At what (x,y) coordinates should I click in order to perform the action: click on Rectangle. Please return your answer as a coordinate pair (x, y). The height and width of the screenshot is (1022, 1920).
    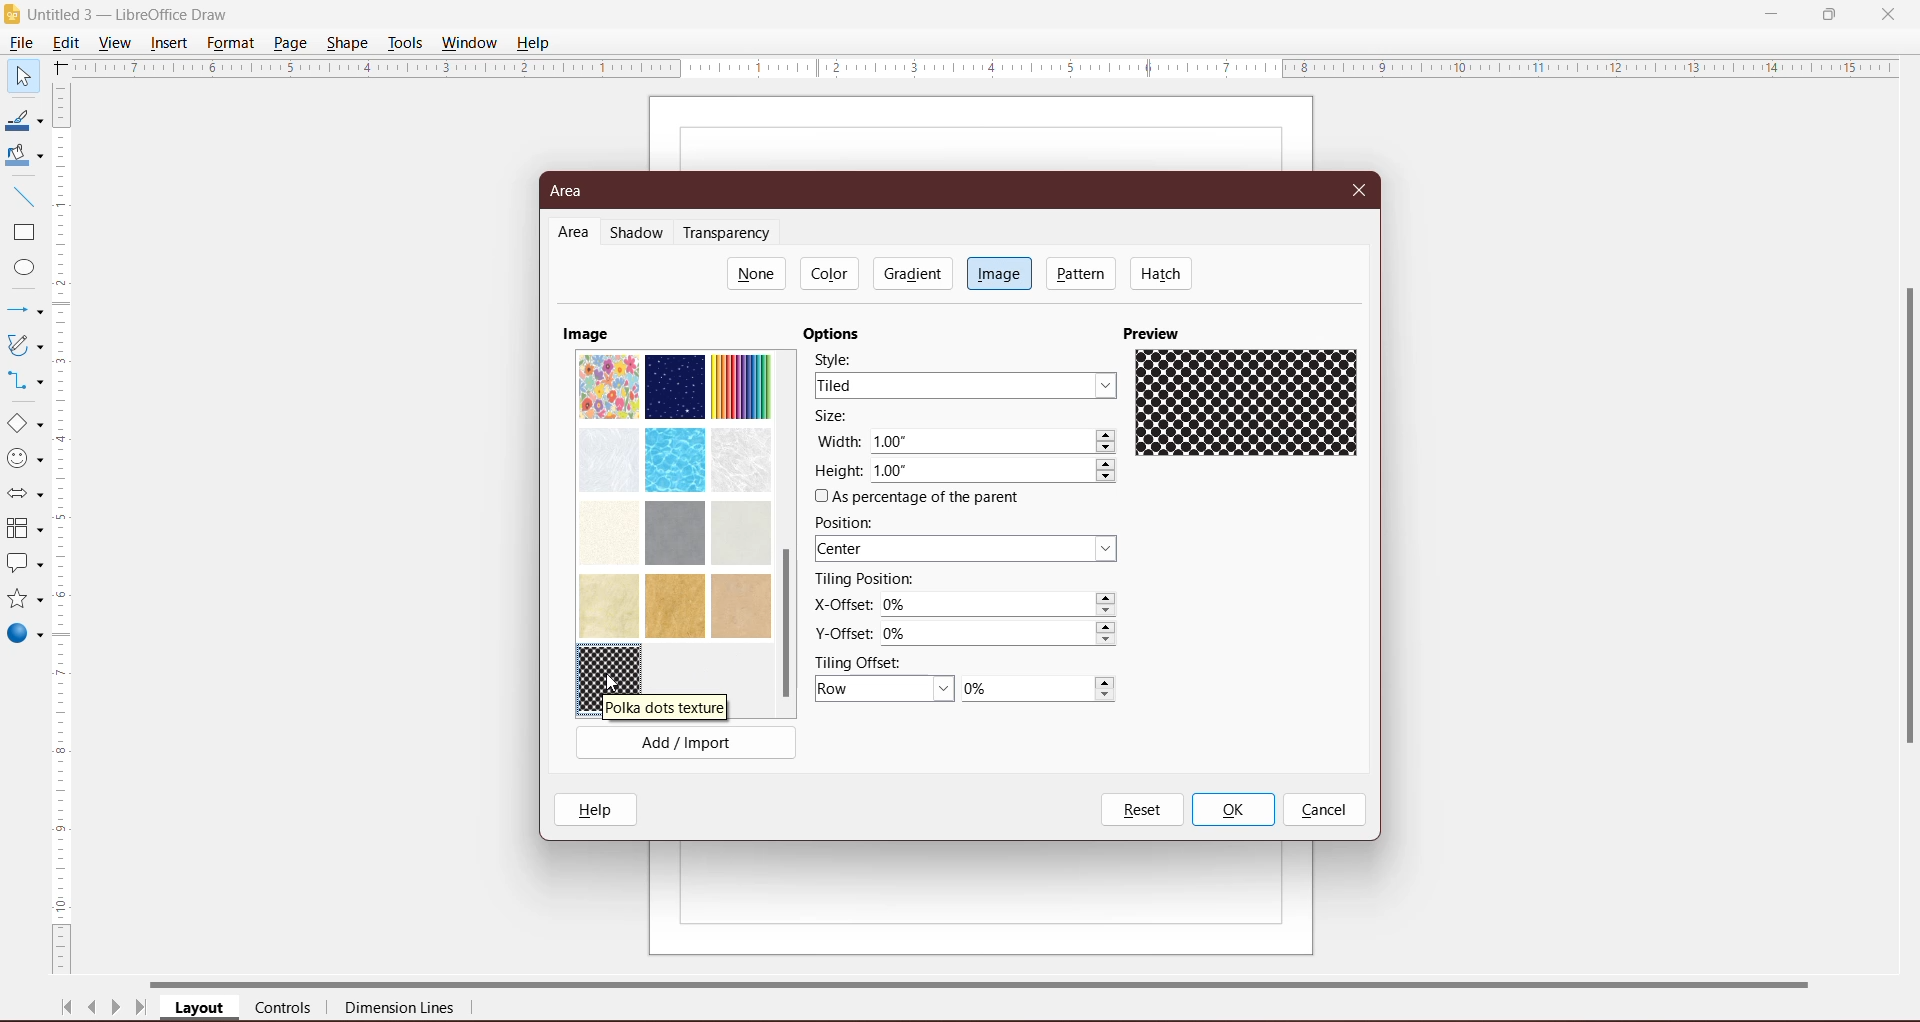
    Looking at the image, I should click on (22, 233).